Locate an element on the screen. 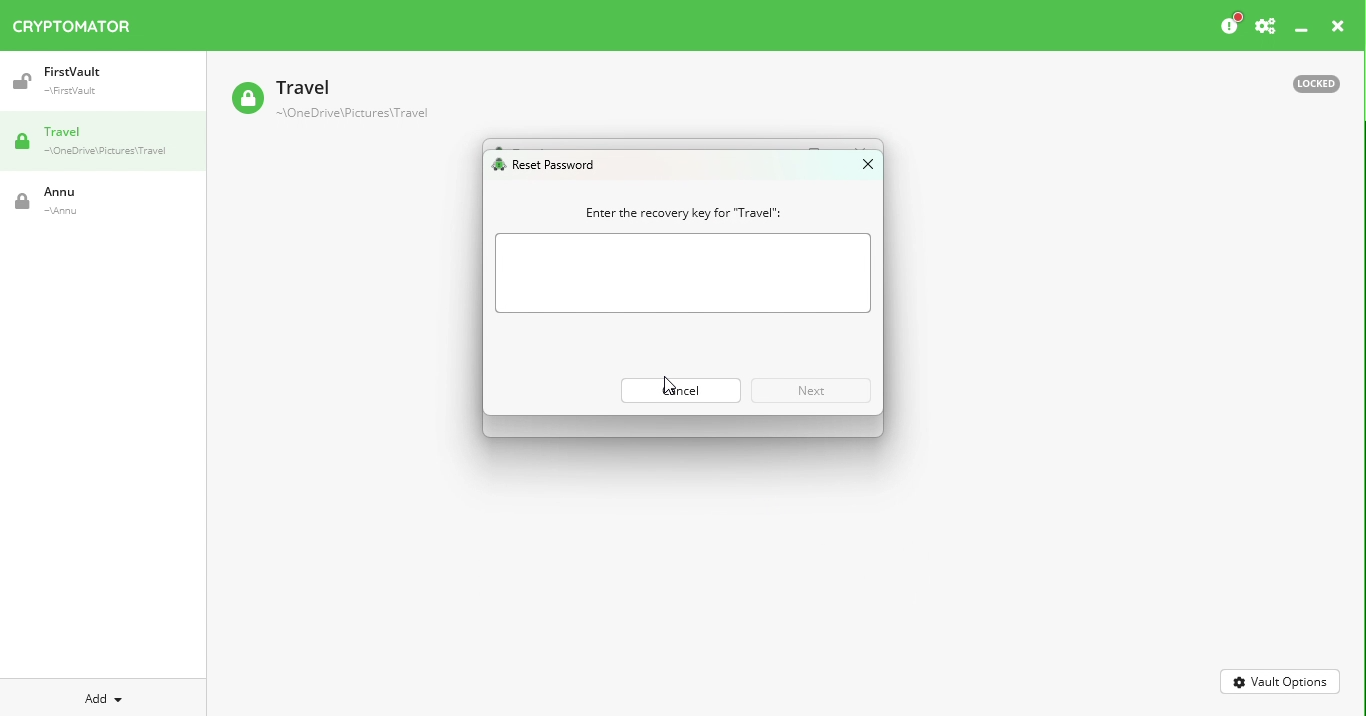 The image size is (1366, 716). Cursor is located at coordinates (667, 389).